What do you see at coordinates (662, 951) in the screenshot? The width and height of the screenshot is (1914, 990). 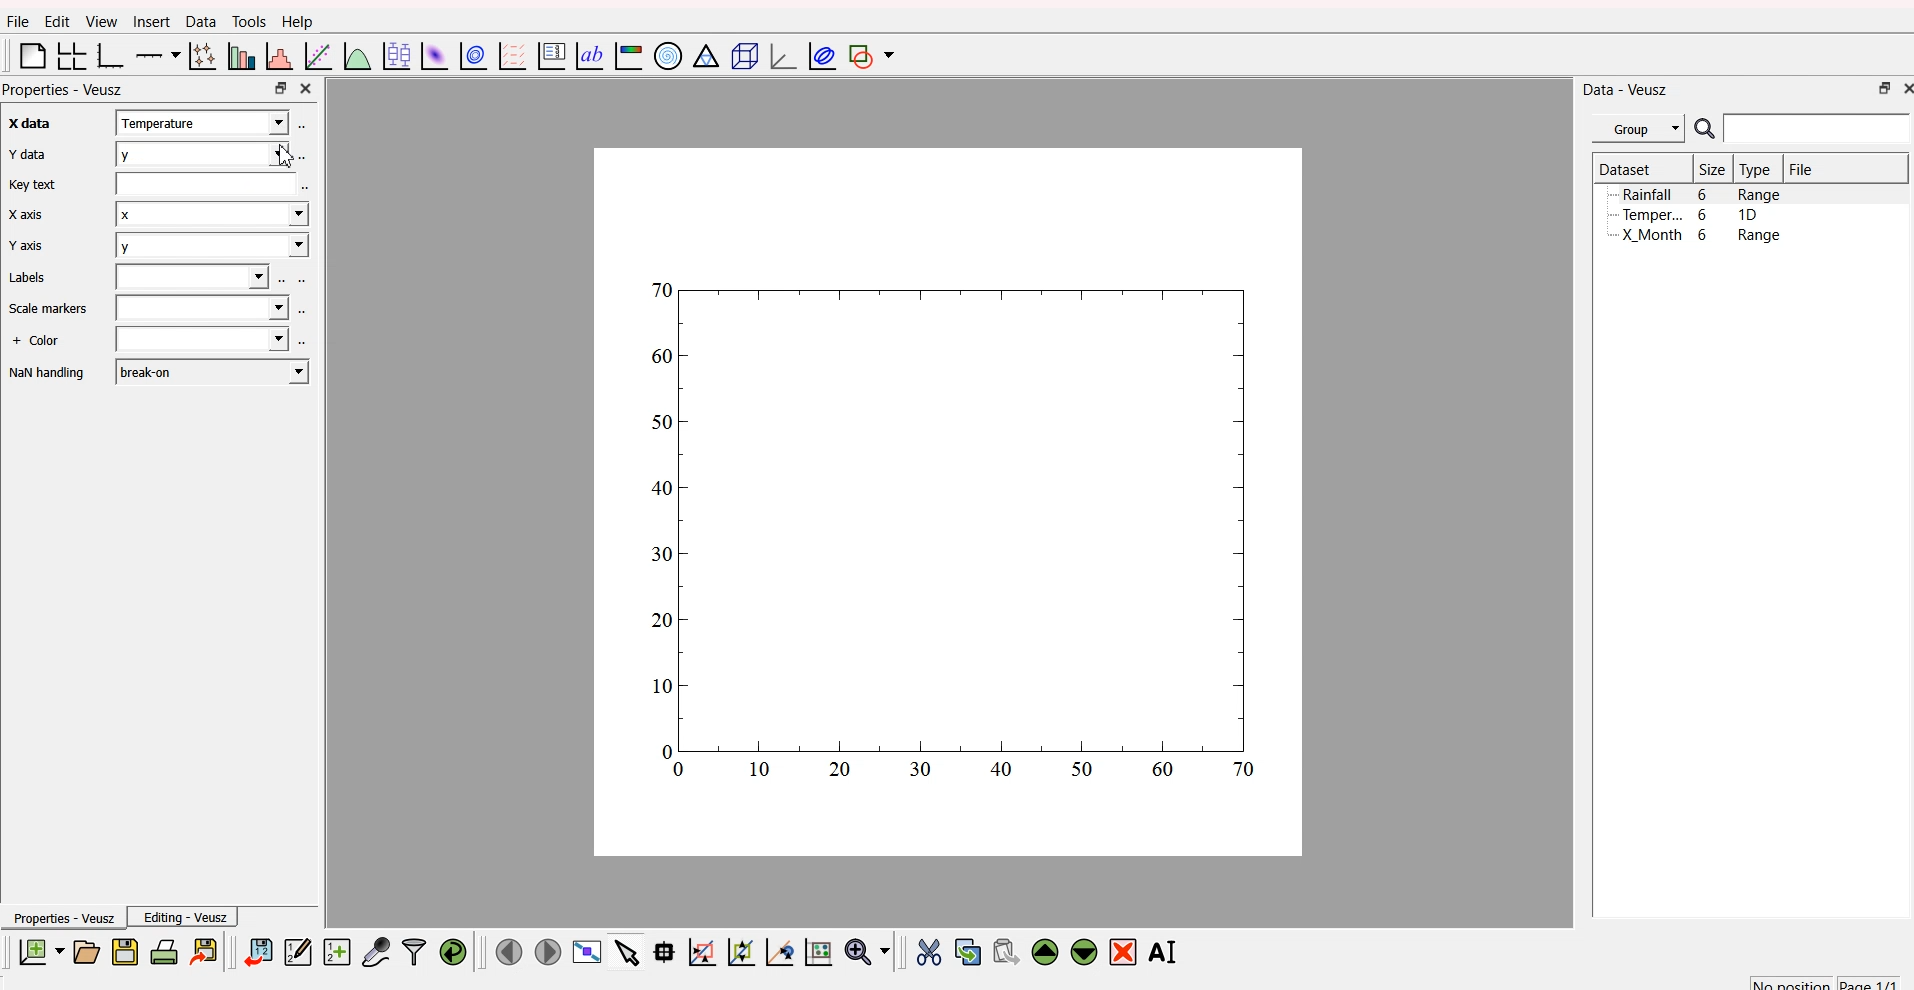 I see `read datapoint on graph` at bounding box center [662, 951].